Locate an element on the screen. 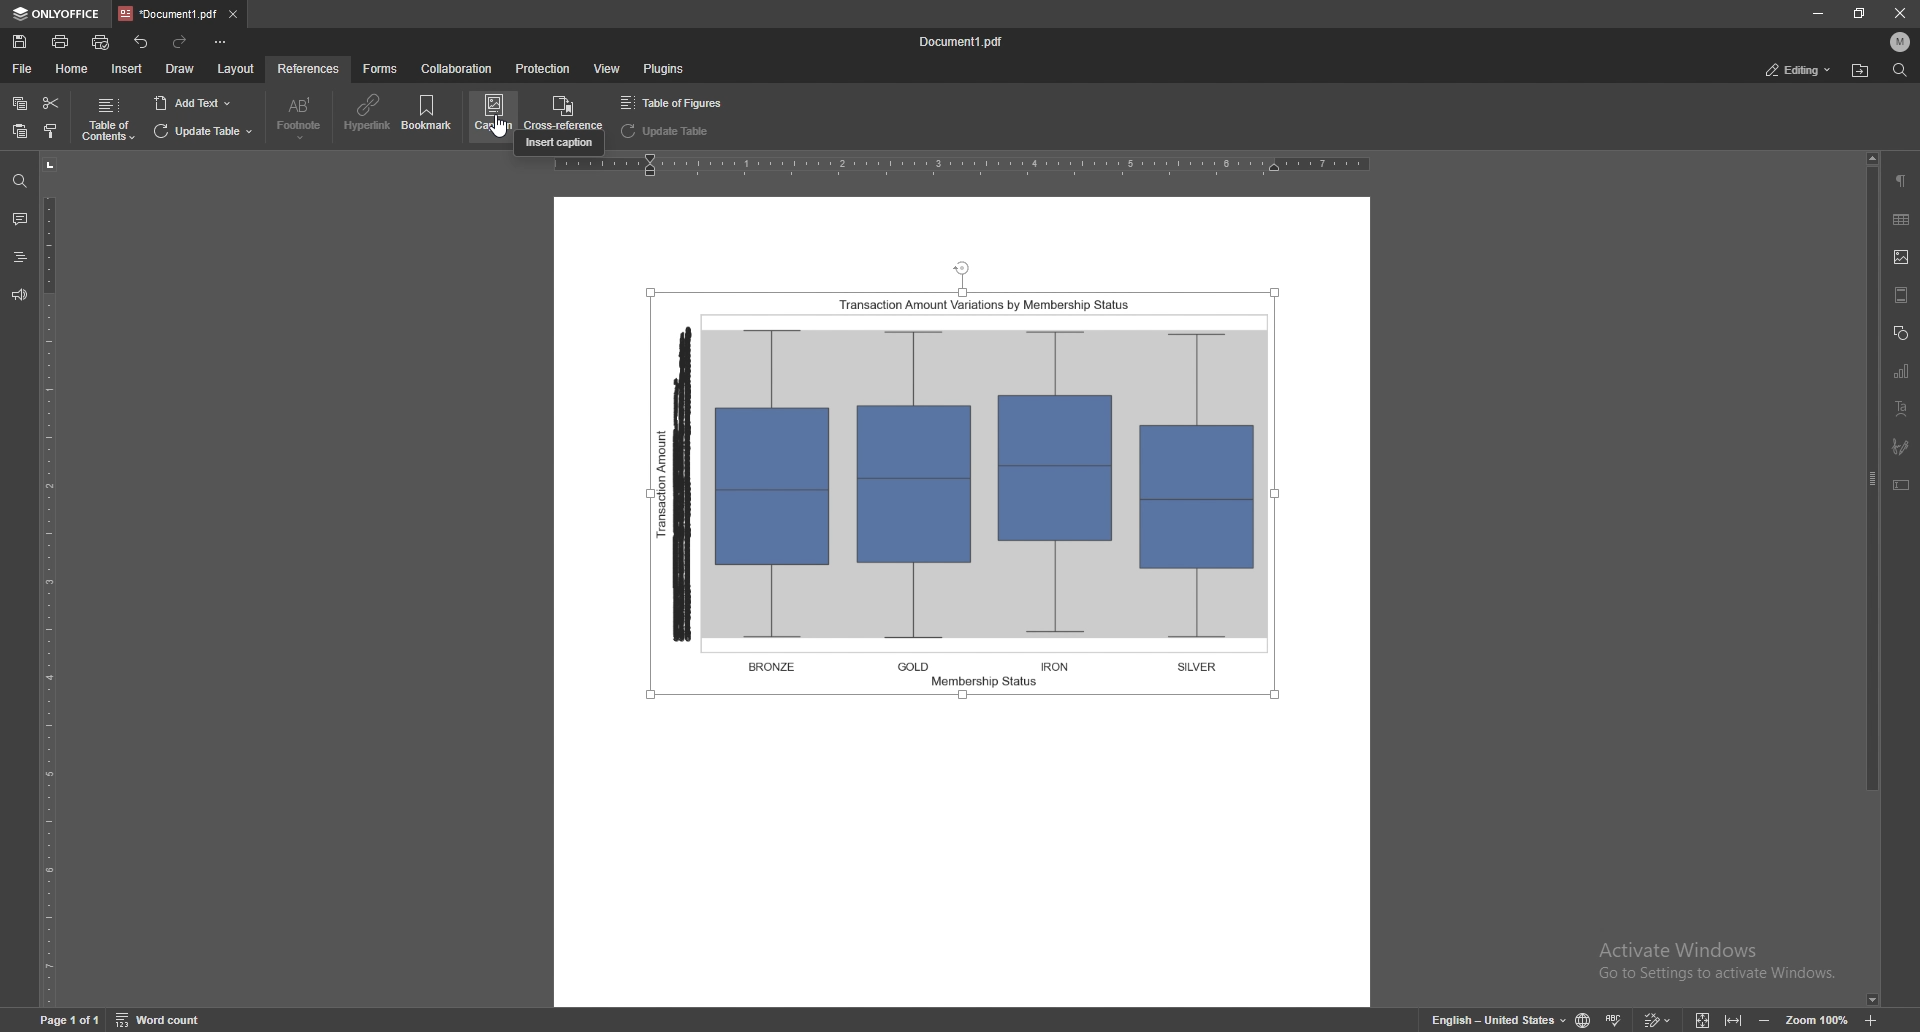 Image resolution: width=1920 pixels, height=1032 pixels. tab is located at coordinates (168, 14).